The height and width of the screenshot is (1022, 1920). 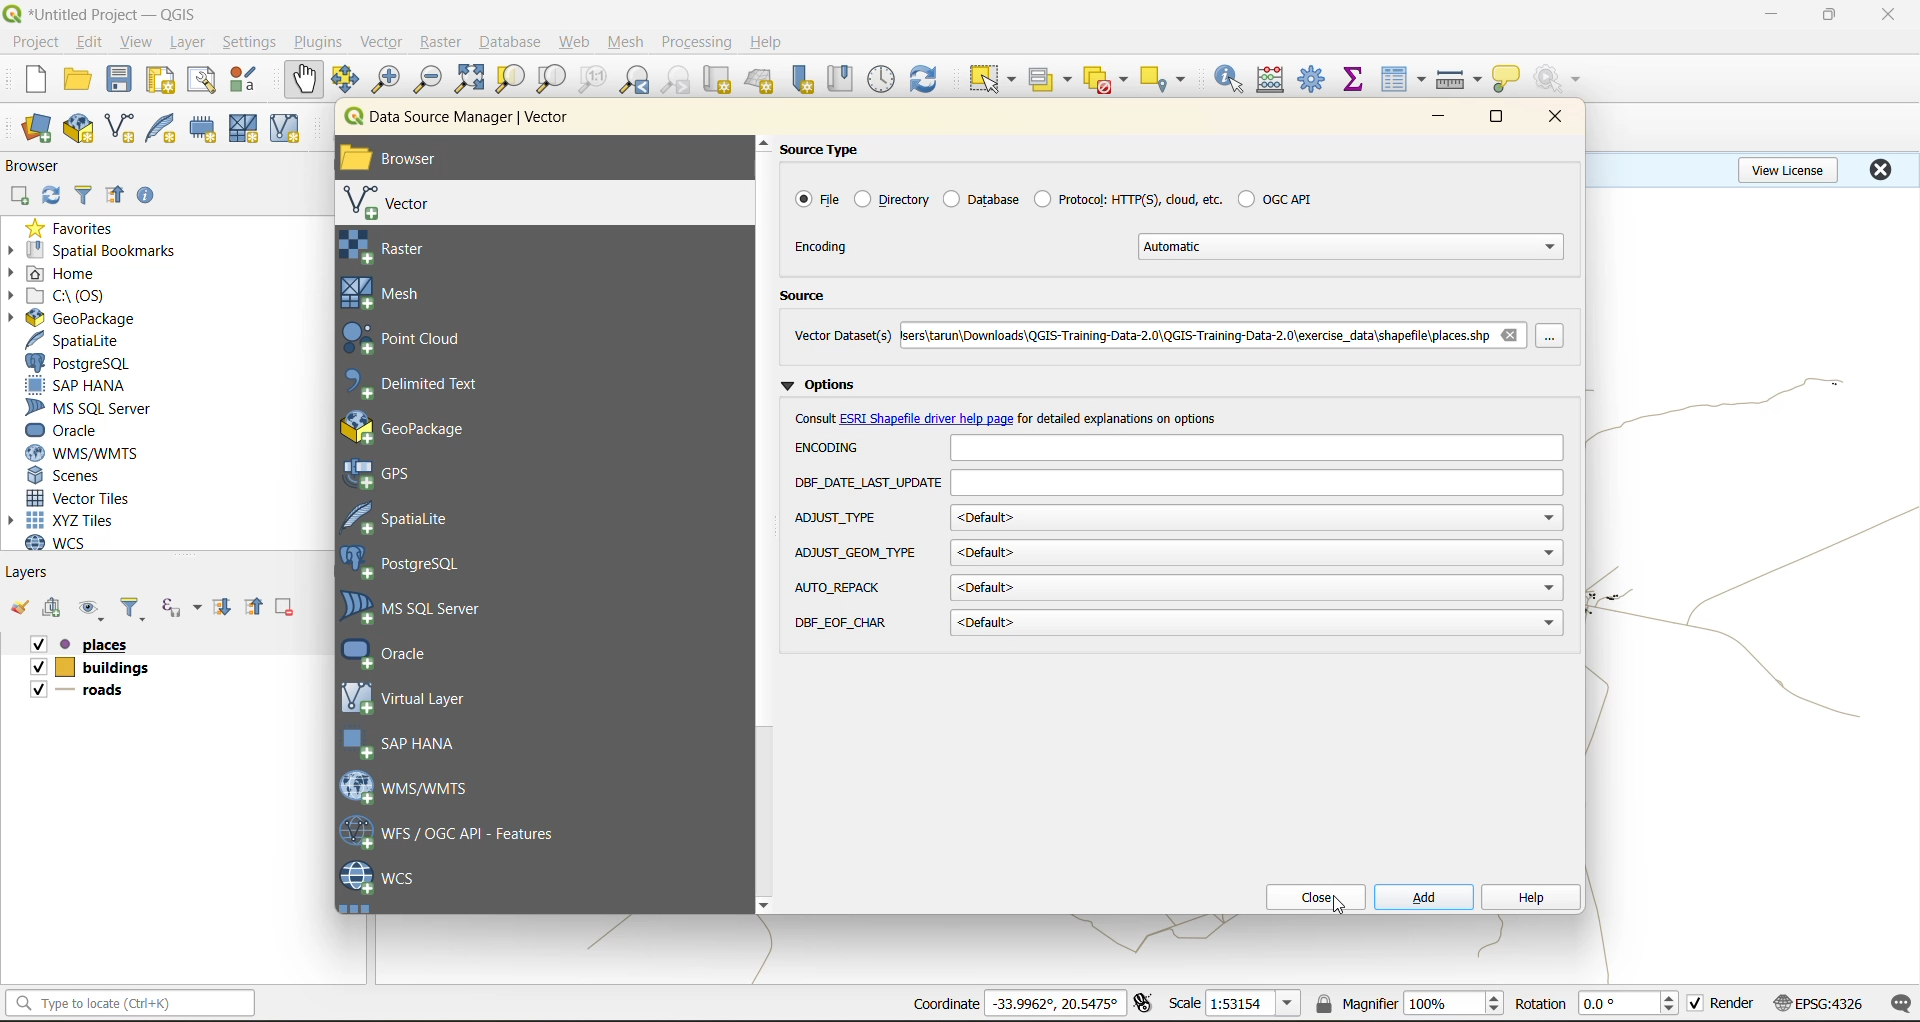 What do you see at coordinates (202, 80) in the screenshot?
I see `show layout` at bounding box center [202, 80].